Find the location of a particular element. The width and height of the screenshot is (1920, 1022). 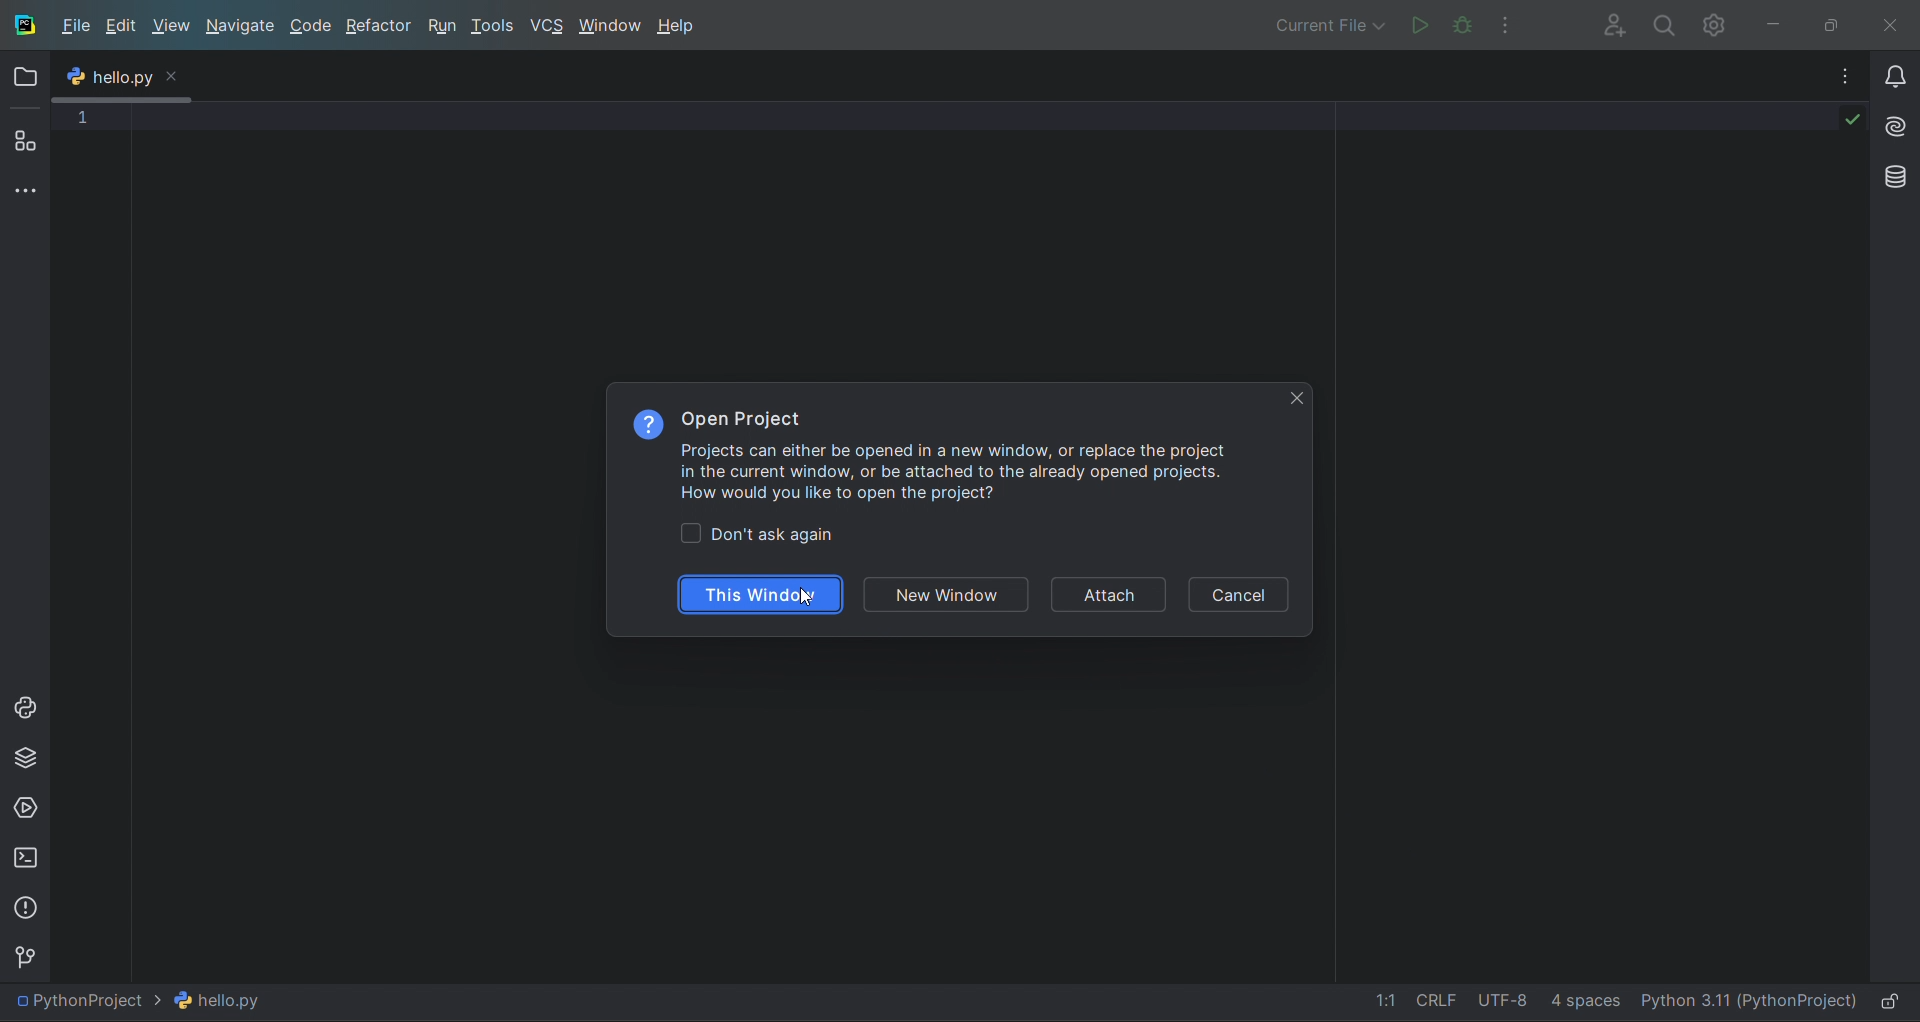

run is located at coordinates (1415, 23).